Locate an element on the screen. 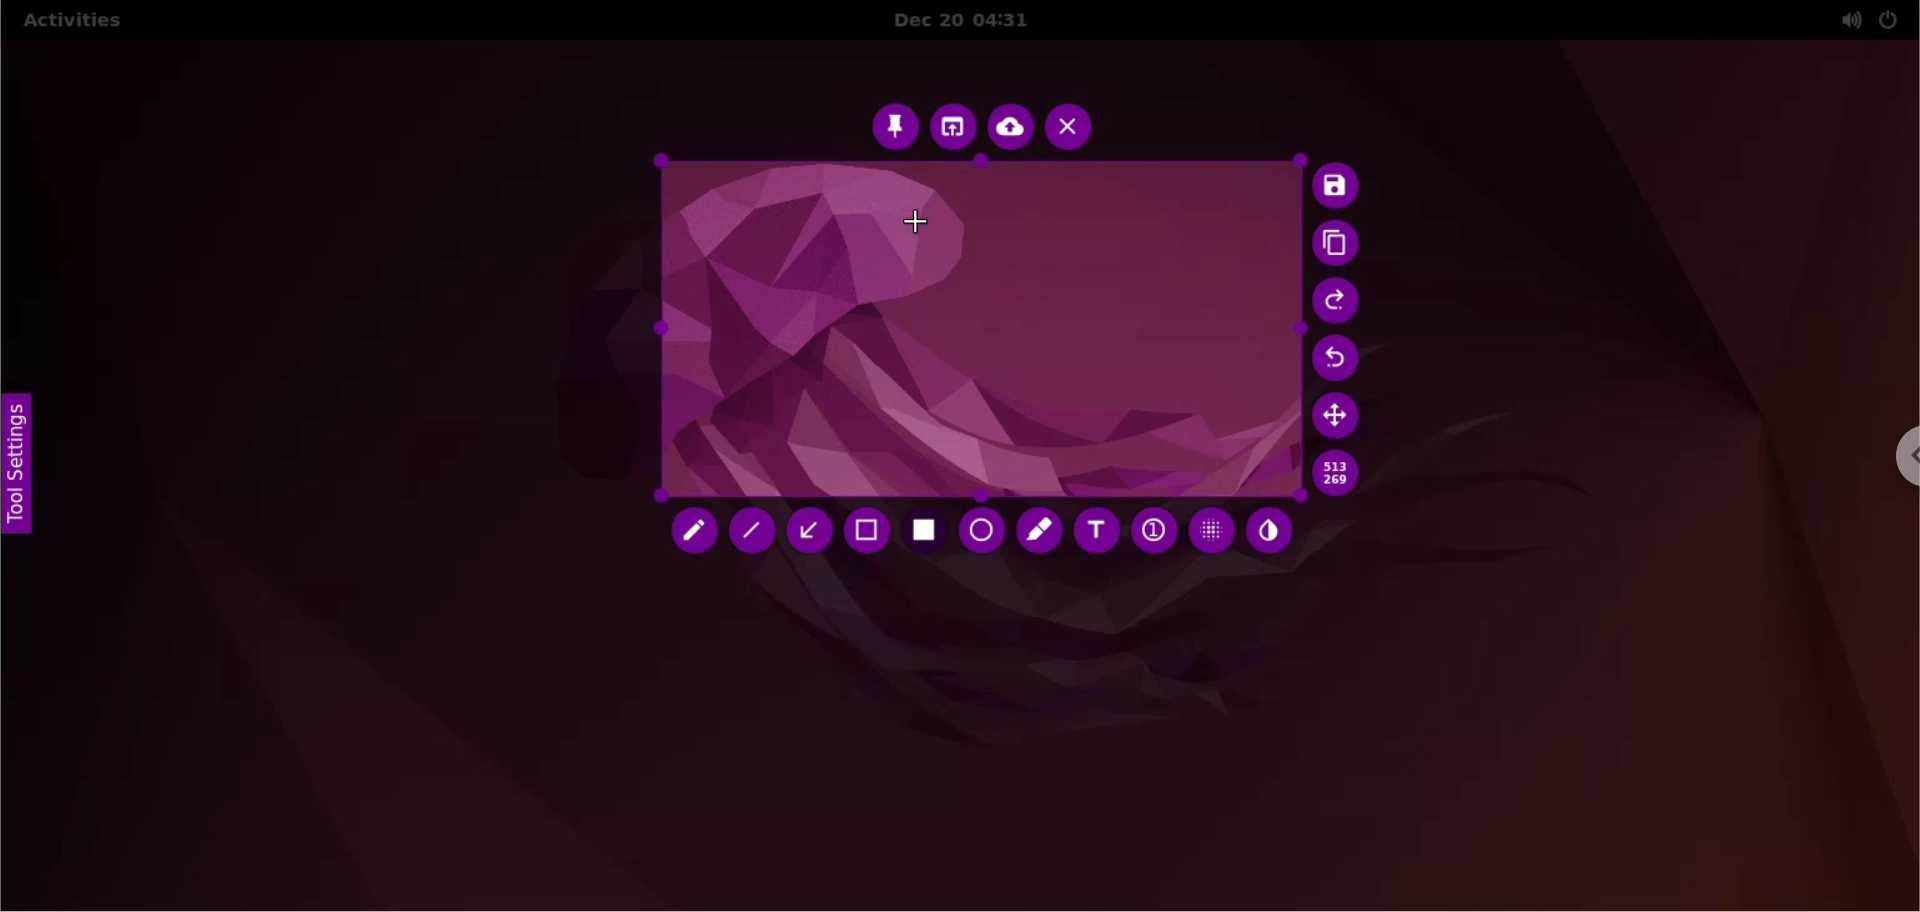 This screenshot has height=912, width=1920. pencil tool is located at coordinates (687, 532).